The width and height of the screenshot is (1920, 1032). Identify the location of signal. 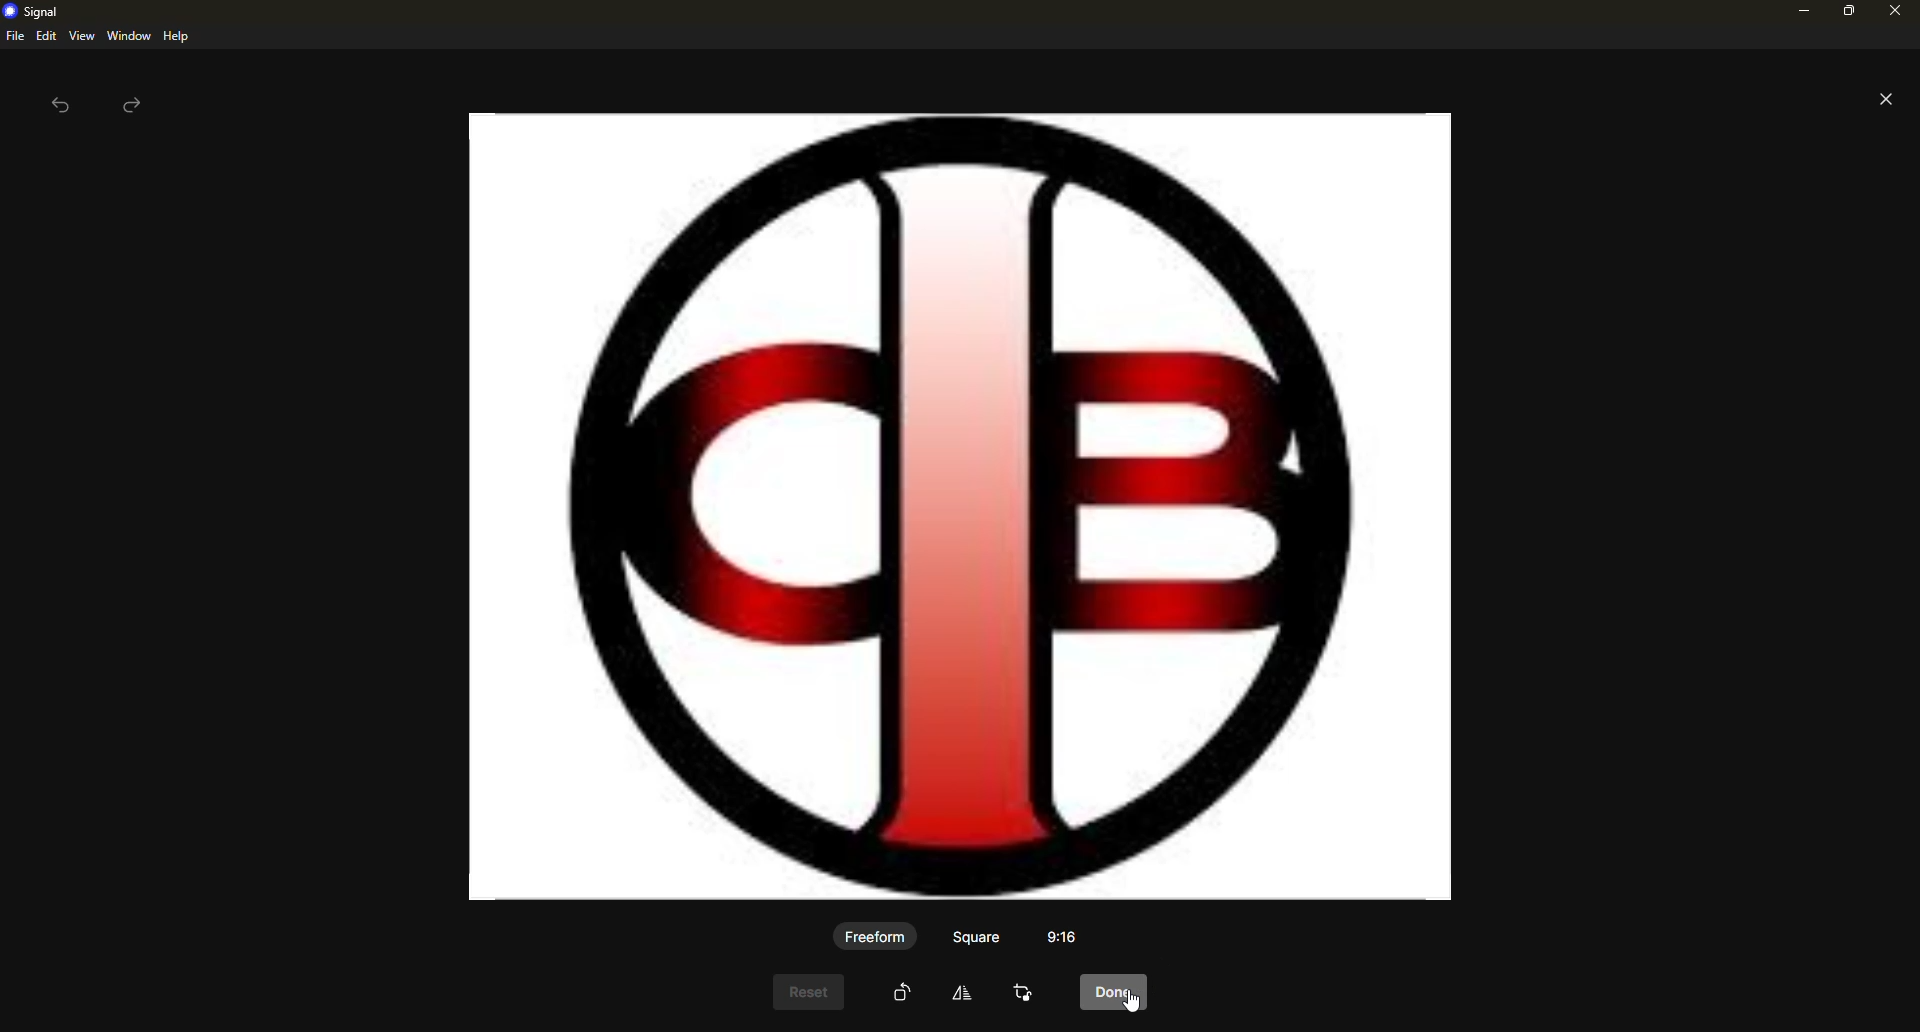
(36, 12).